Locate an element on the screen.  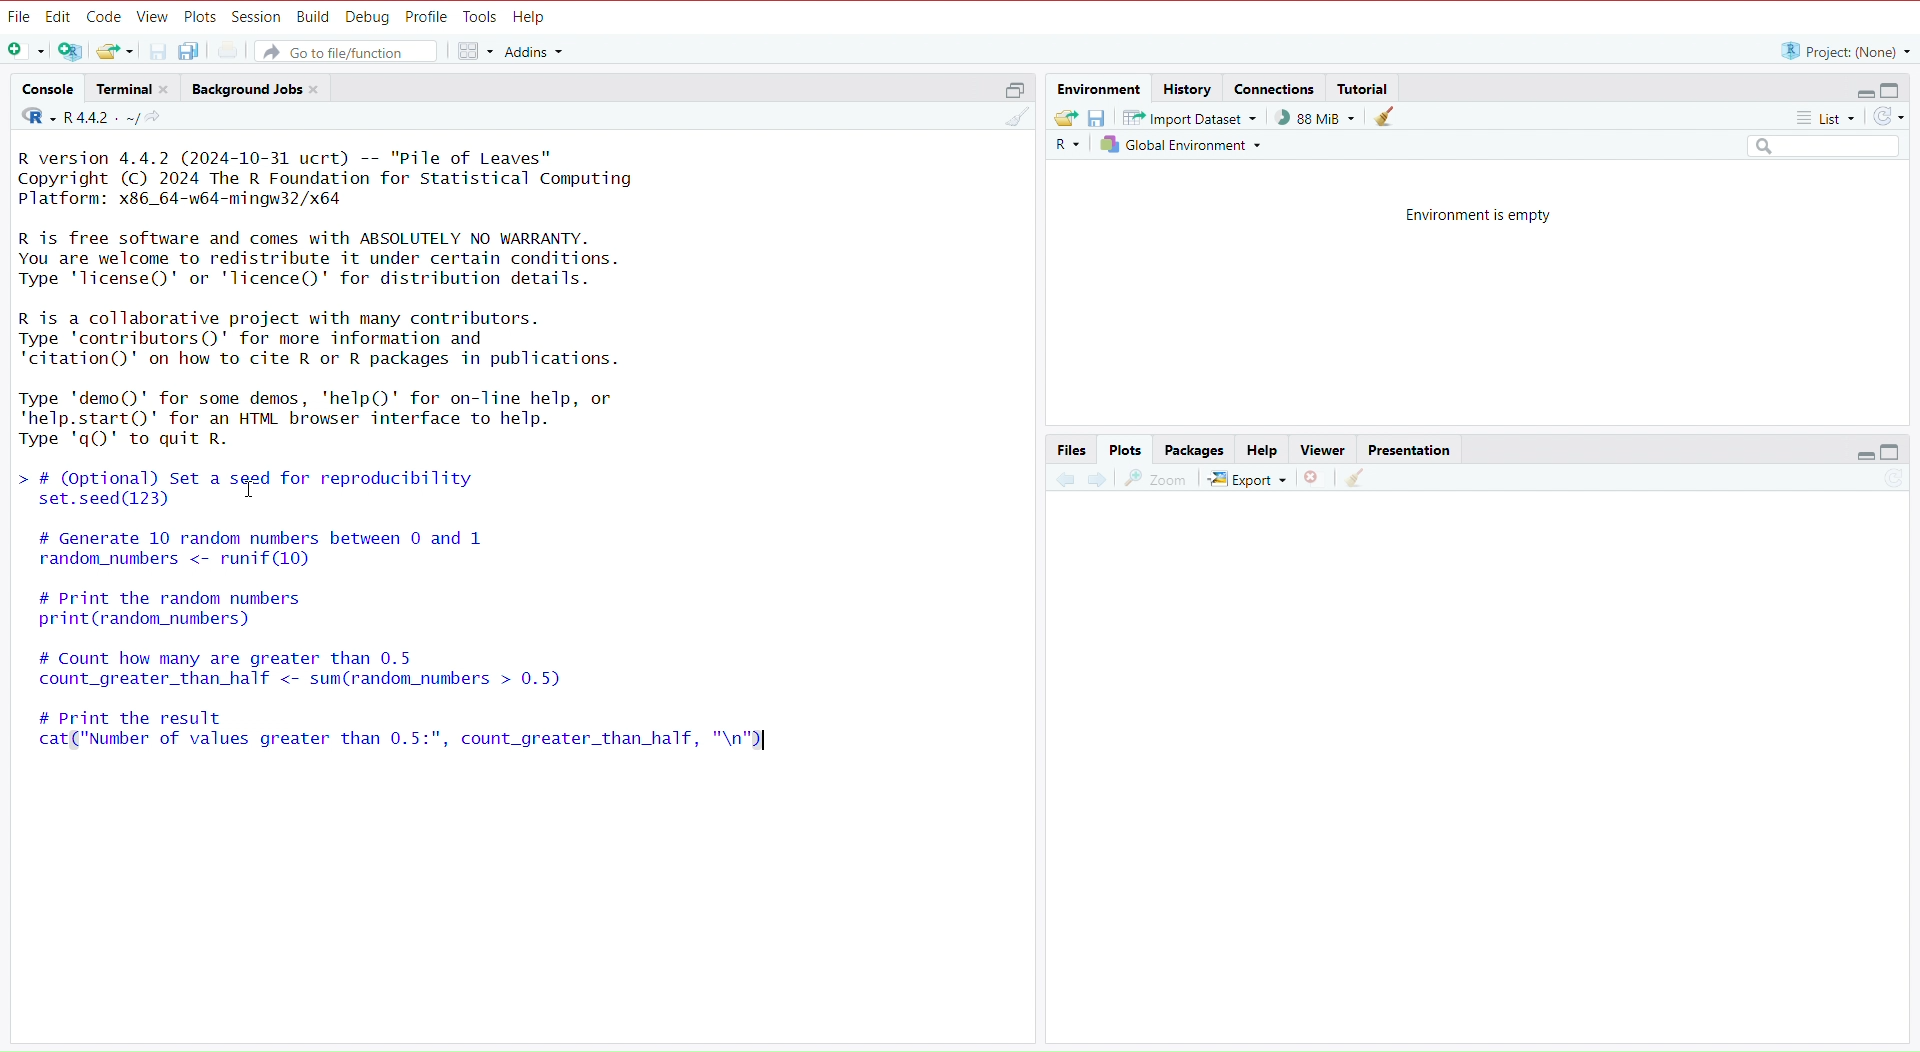
Export is located at coordinates (1247, 479).